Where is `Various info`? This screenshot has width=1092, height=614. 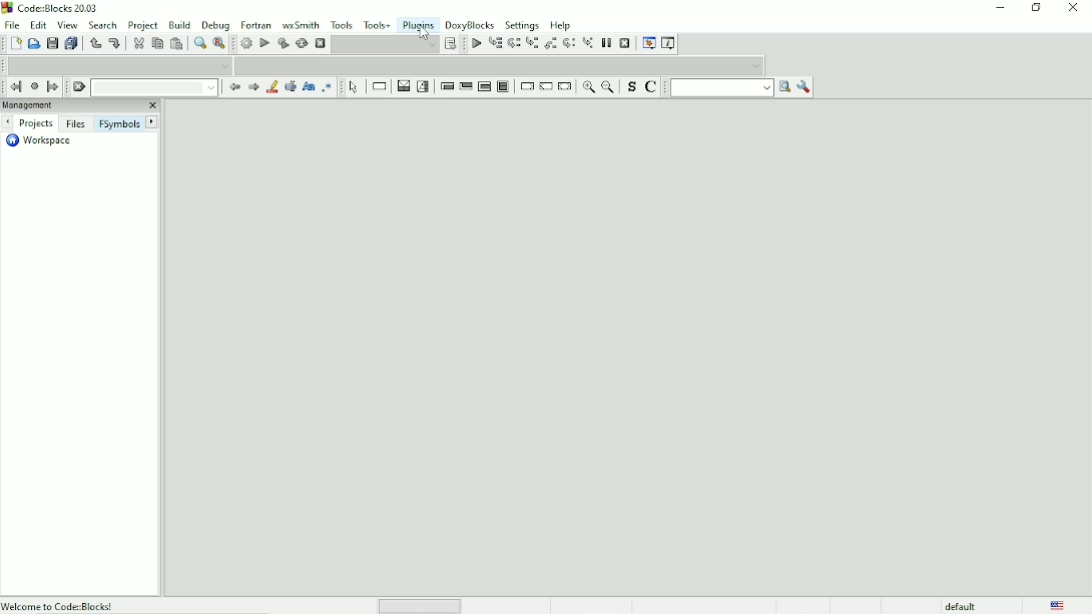 Various info is located at coordinates (669, 43).